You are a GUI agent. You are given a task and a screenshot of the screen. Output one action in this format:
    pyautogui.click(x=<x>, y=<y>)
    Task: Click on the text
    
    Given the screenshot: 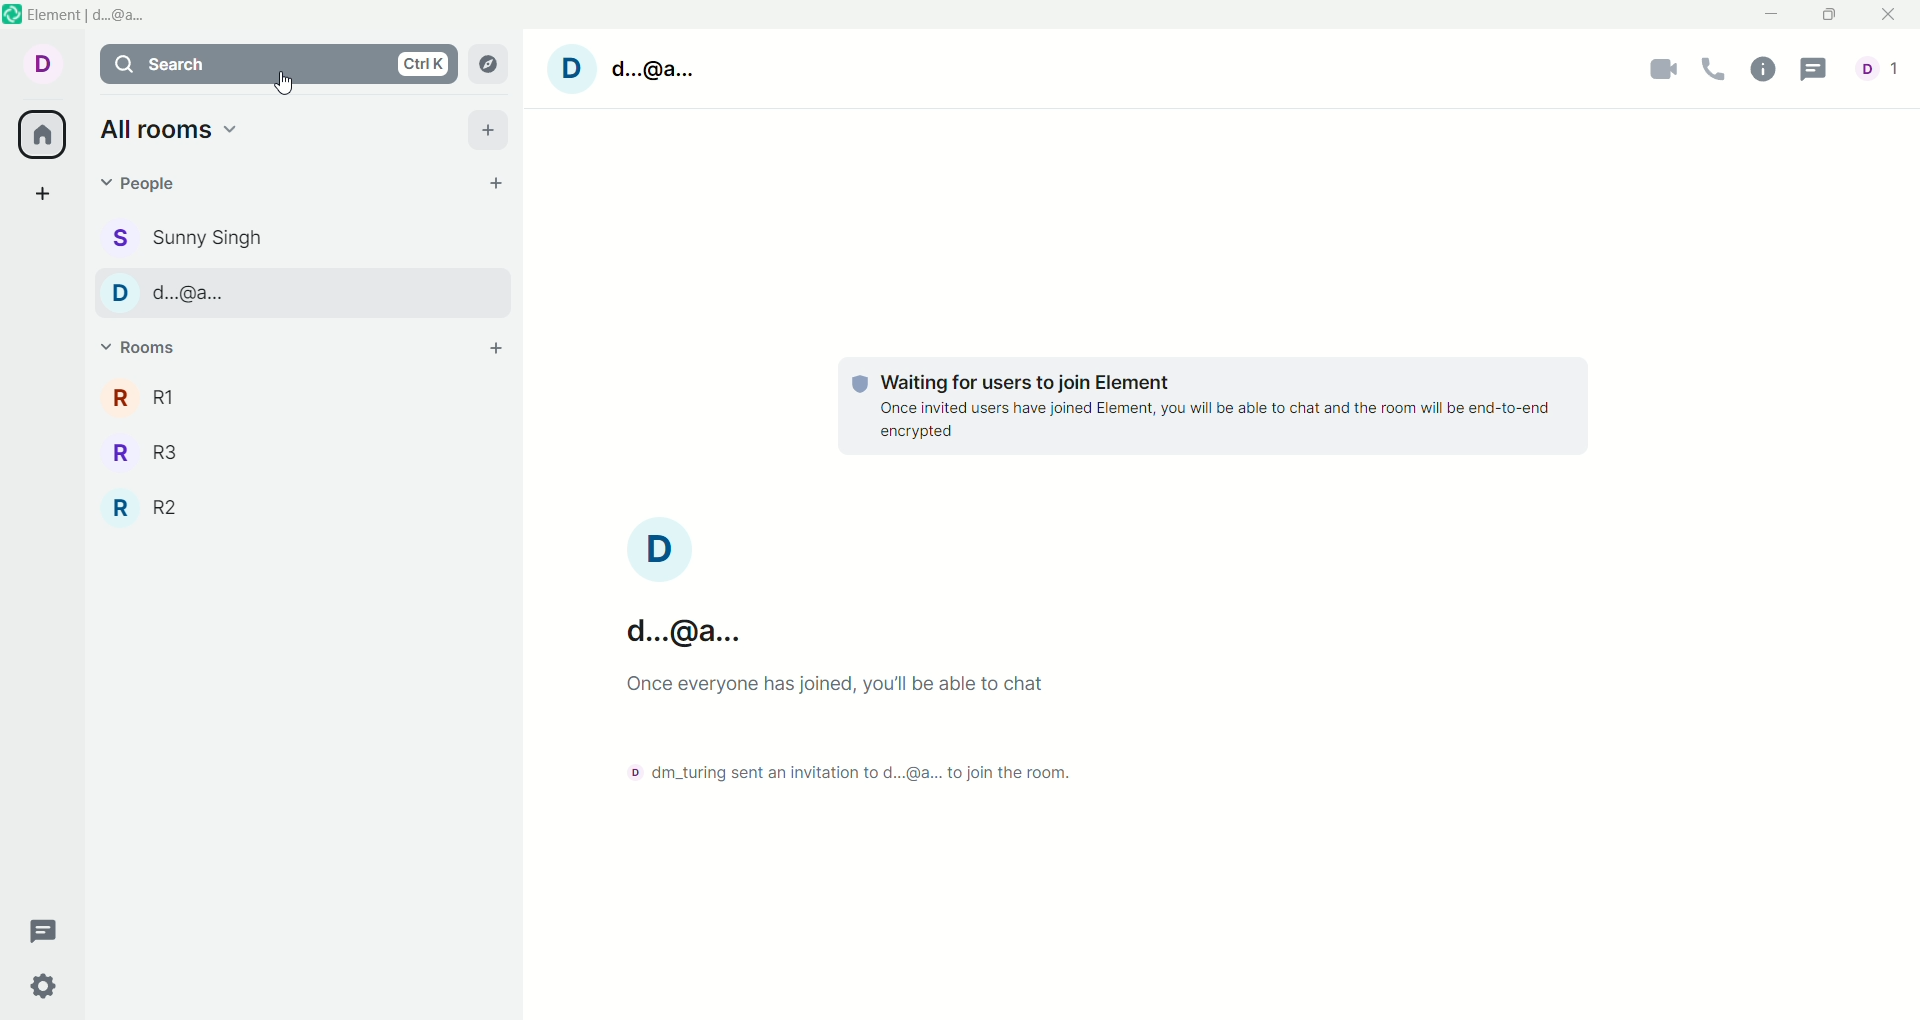 What is the action you would take?
    pyautogui.click(x=921, y=733)
    